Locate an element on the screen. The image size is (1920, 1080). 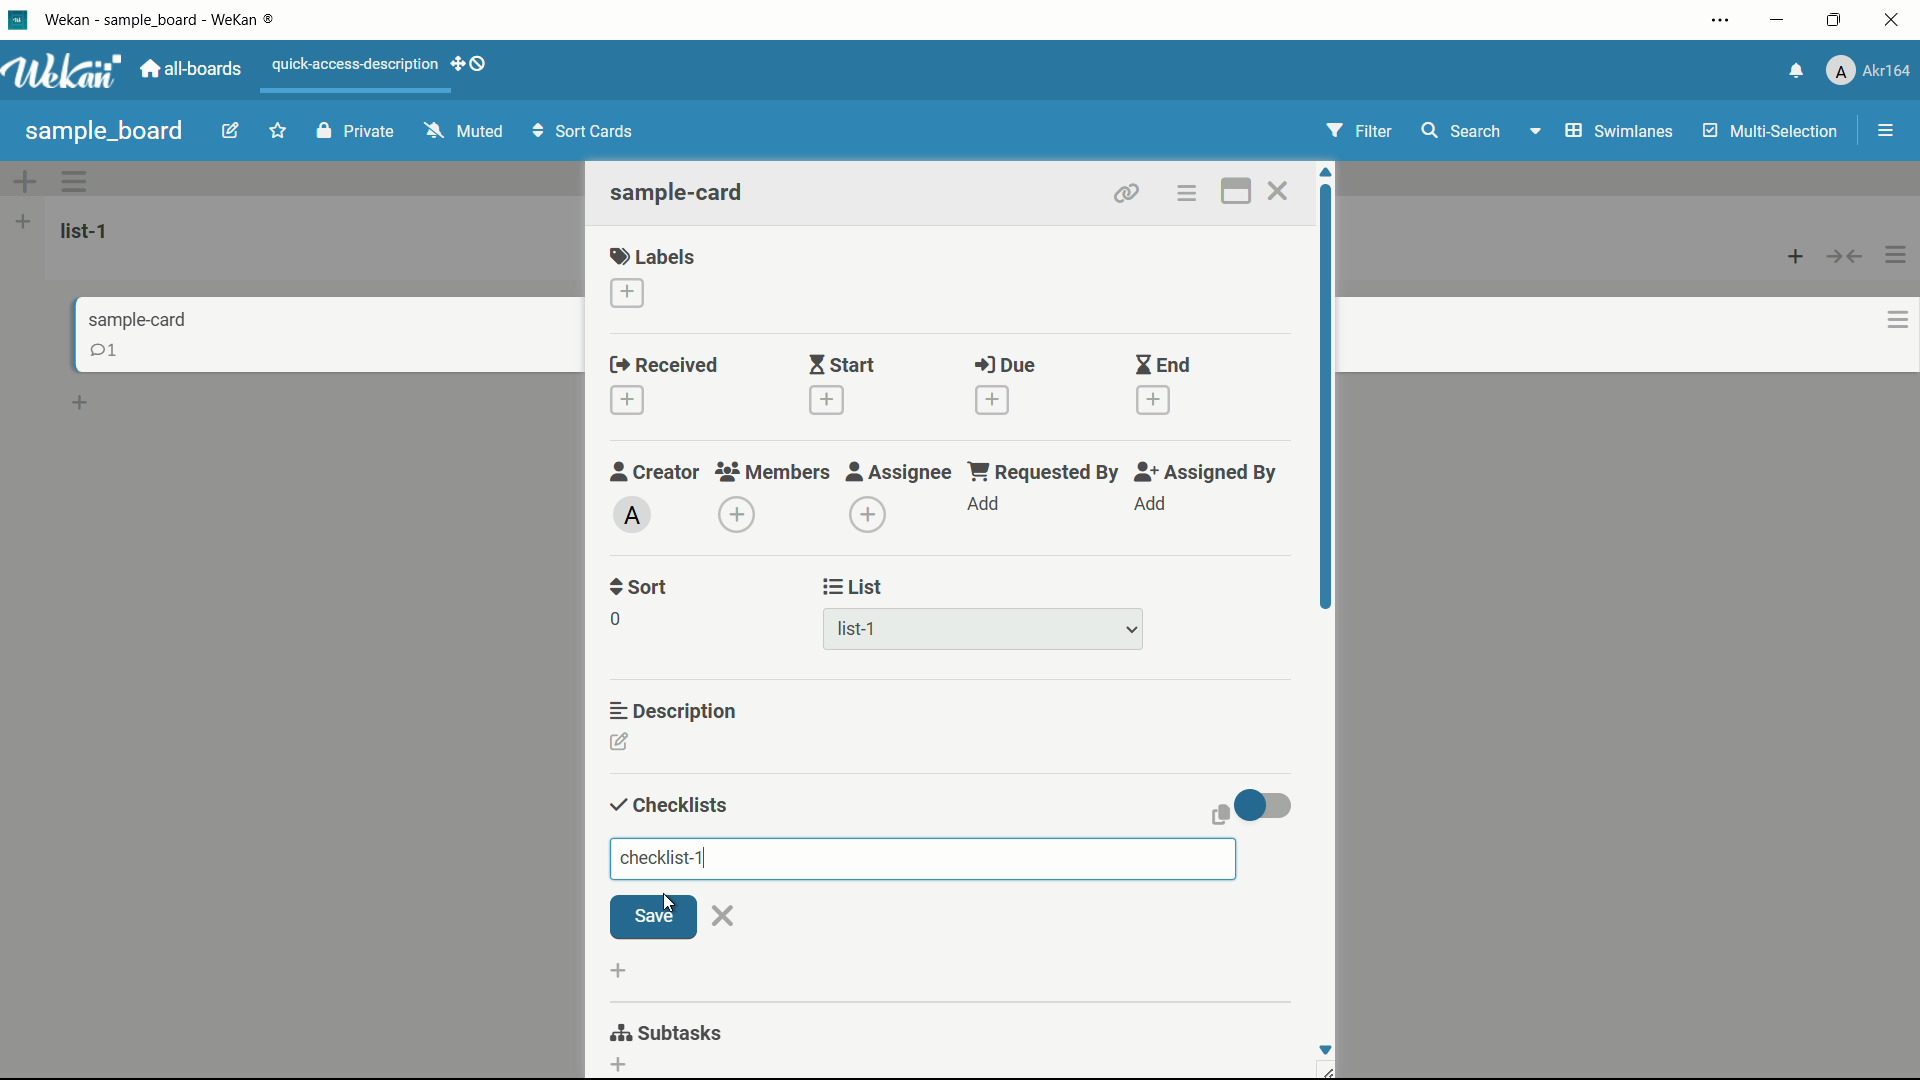
maximize card is located at coordinates (1235, 191).